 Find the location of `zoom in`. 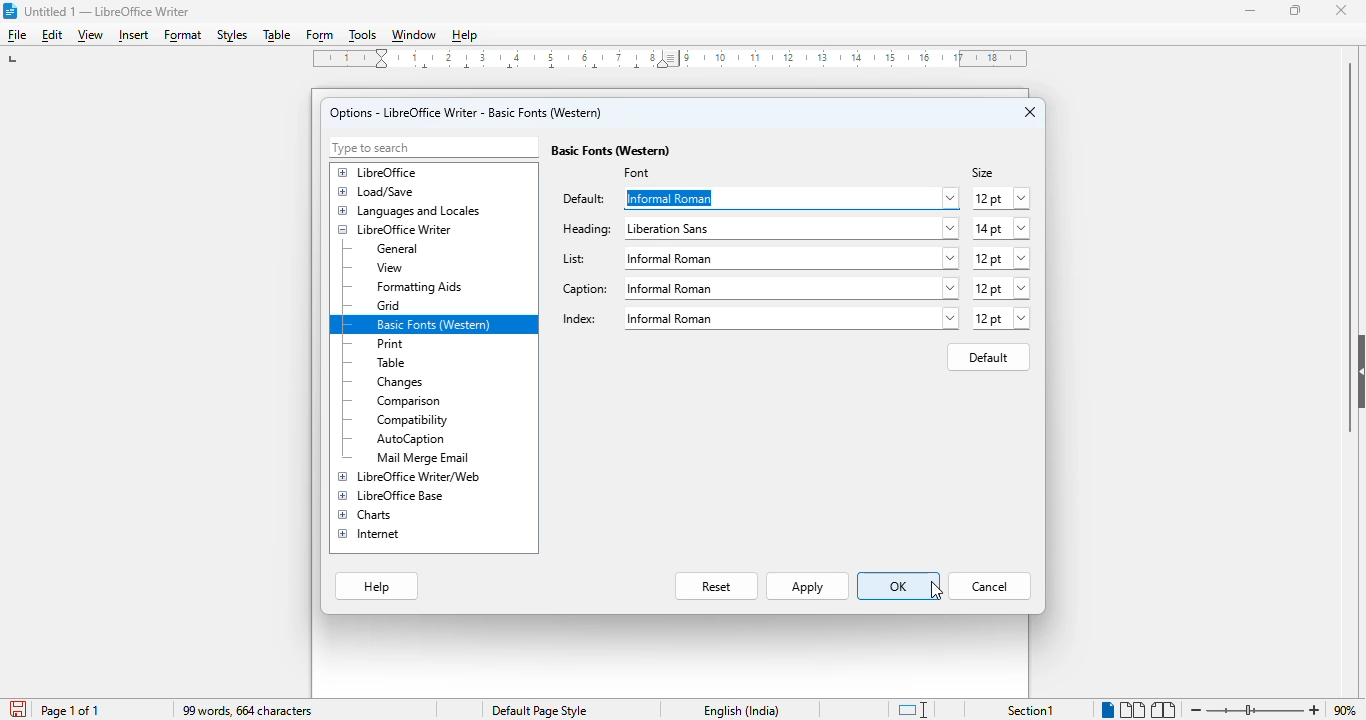

zoom in is located at coordinates (1316, 709).